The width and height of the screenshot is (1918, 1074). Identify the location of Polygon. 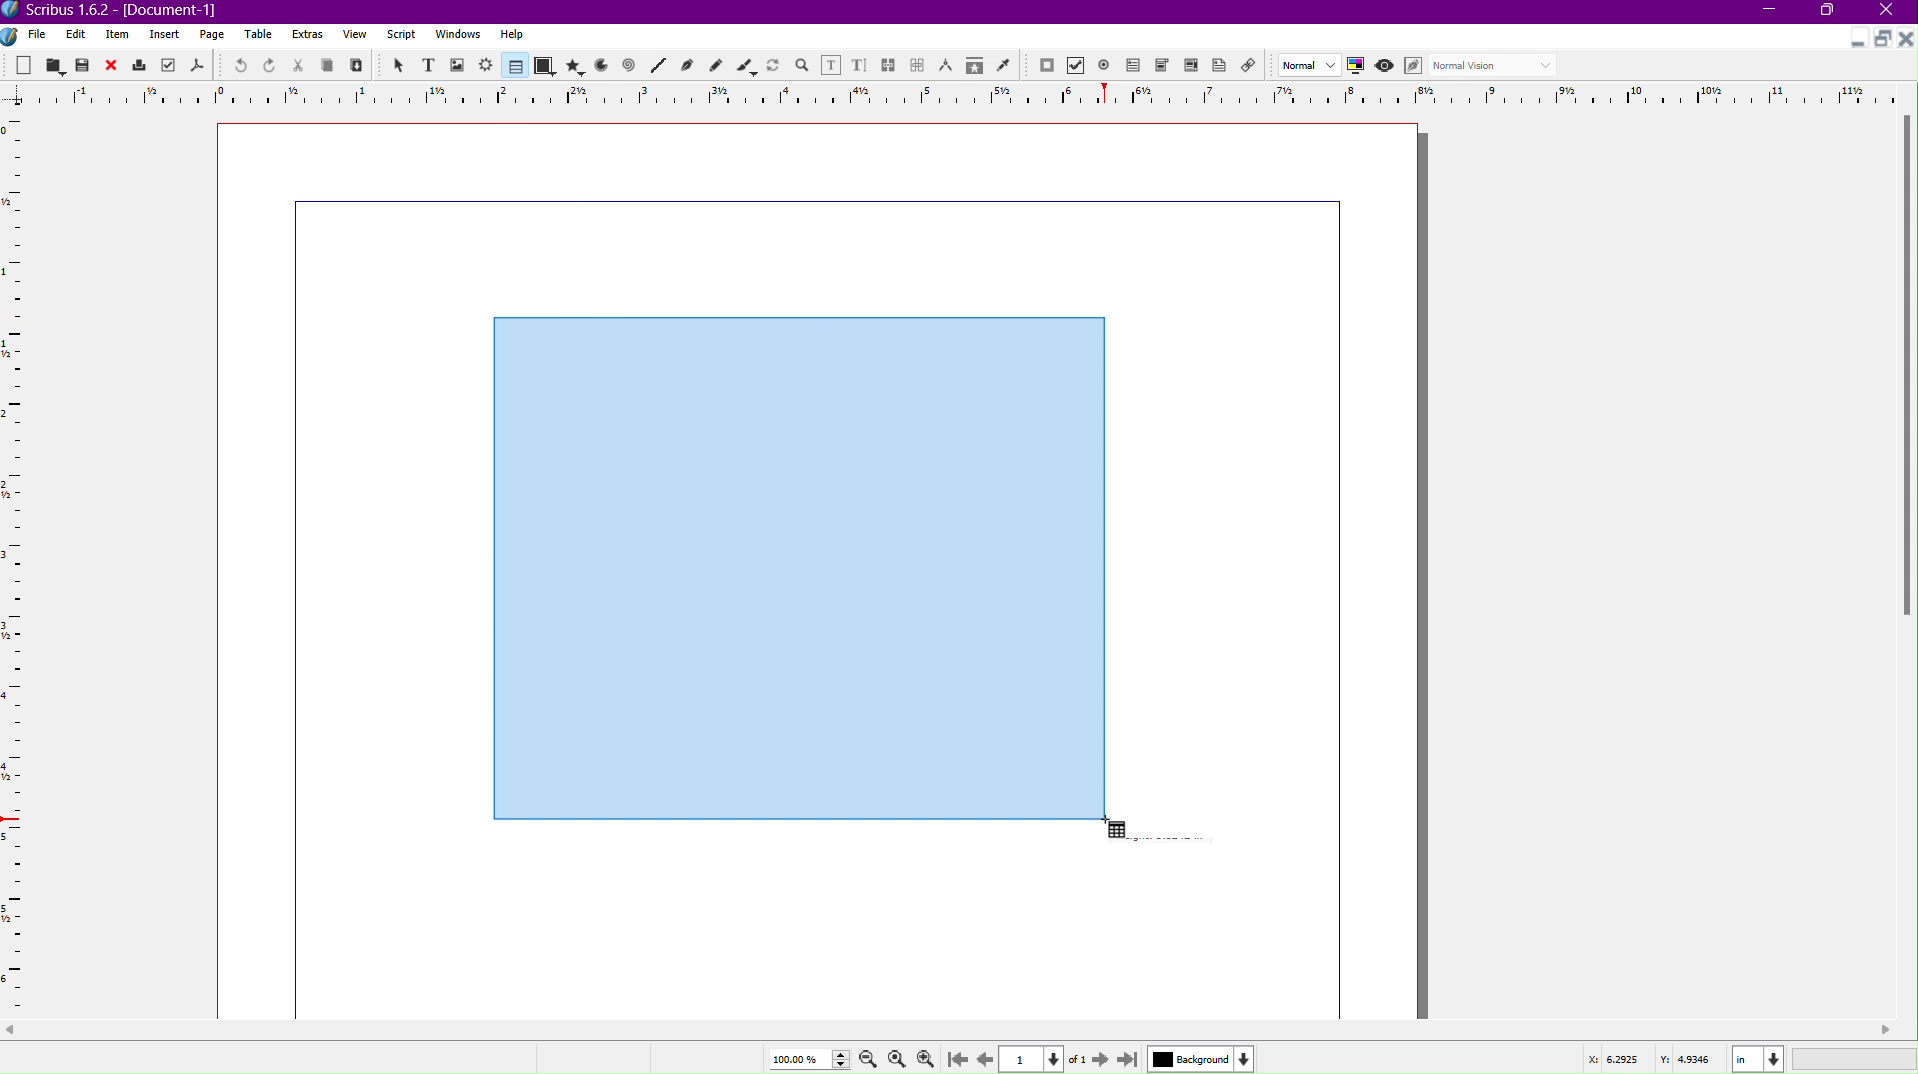
(576, 66).